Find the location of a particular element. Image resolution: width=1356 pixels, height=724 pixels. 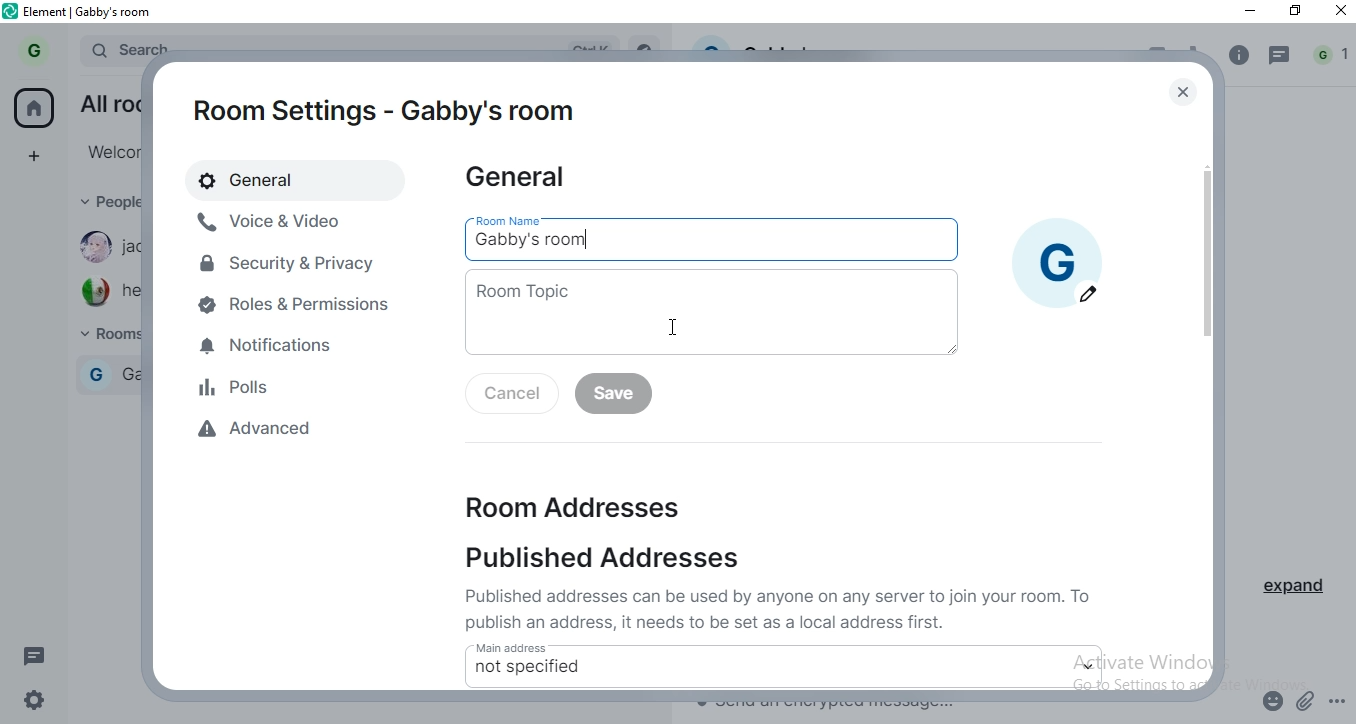

gabby's room is located at coordinates (591, 240).